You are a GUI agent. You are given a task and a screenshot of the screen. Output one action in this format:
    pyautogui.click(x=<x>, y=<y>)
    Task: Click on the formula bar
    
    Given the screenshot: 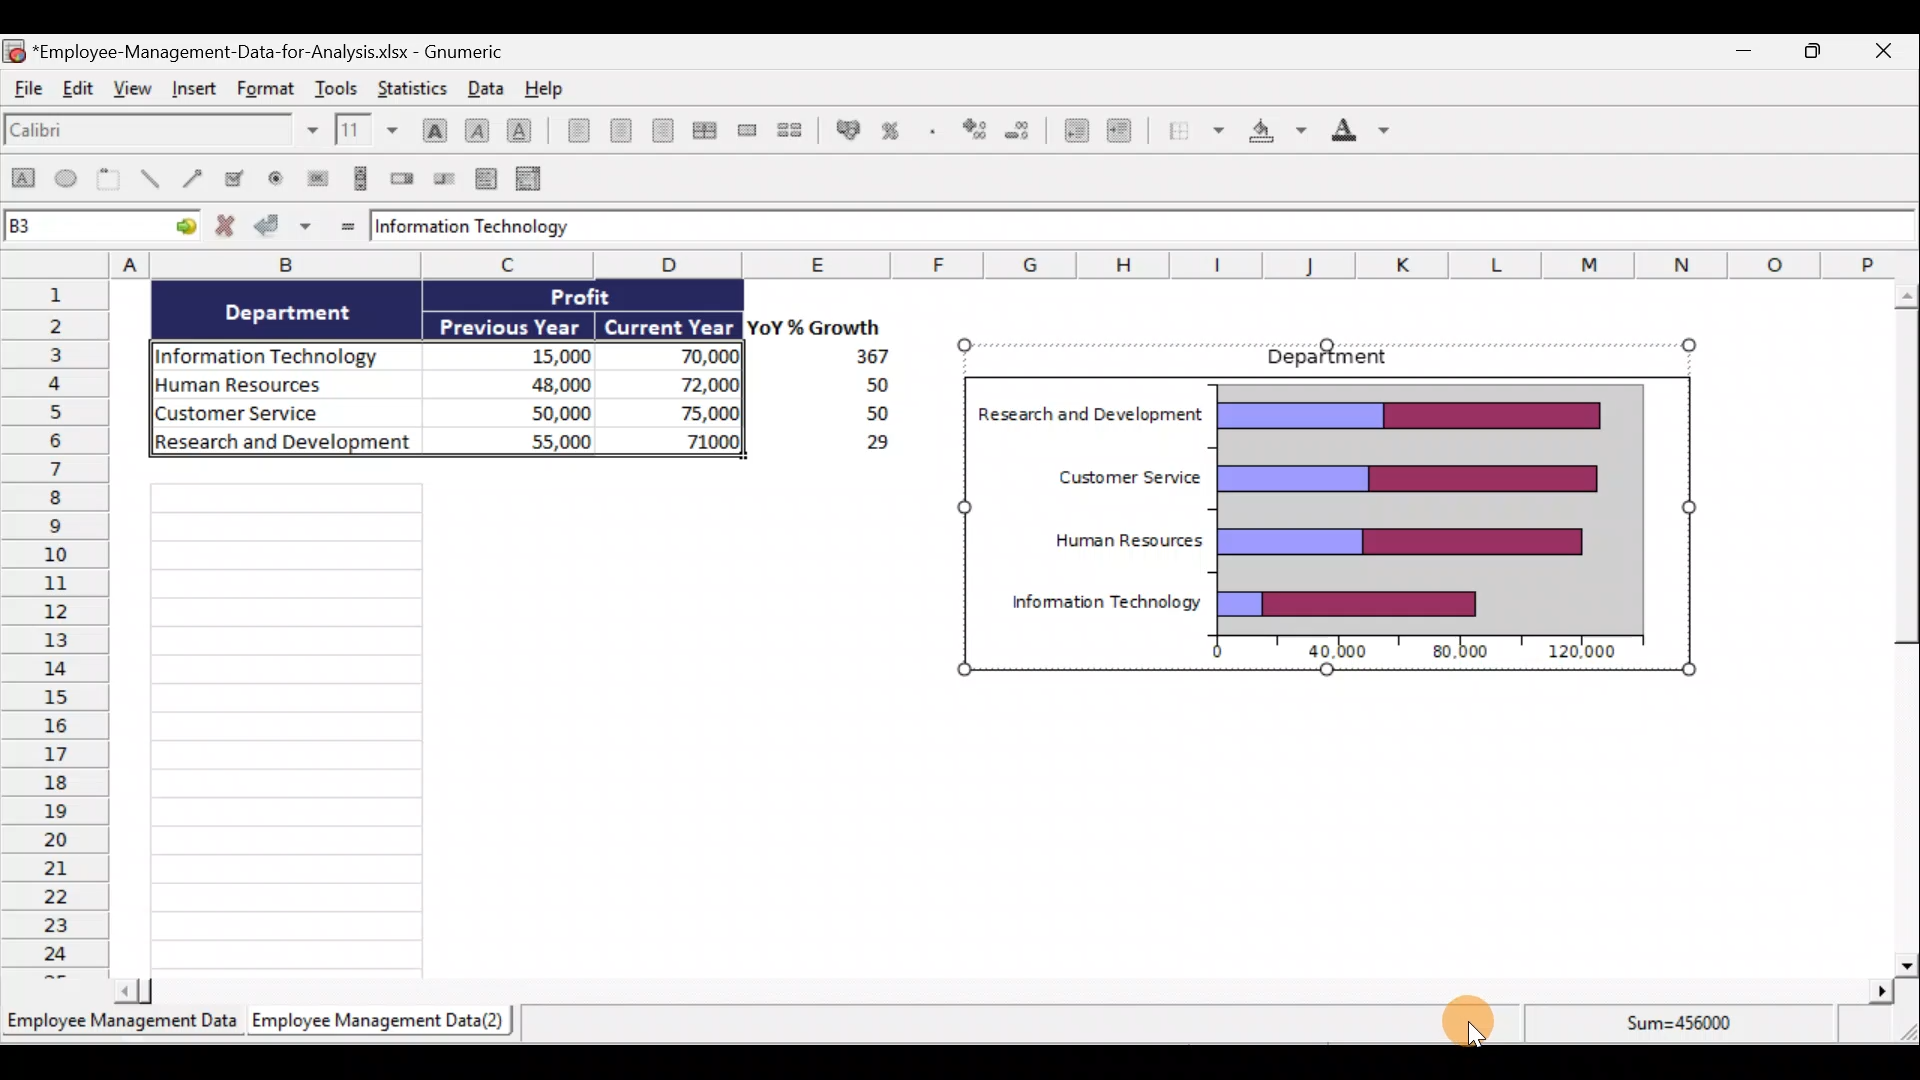 What is the action you would take?
    pyautogui.click(x=1137, y=226)
    